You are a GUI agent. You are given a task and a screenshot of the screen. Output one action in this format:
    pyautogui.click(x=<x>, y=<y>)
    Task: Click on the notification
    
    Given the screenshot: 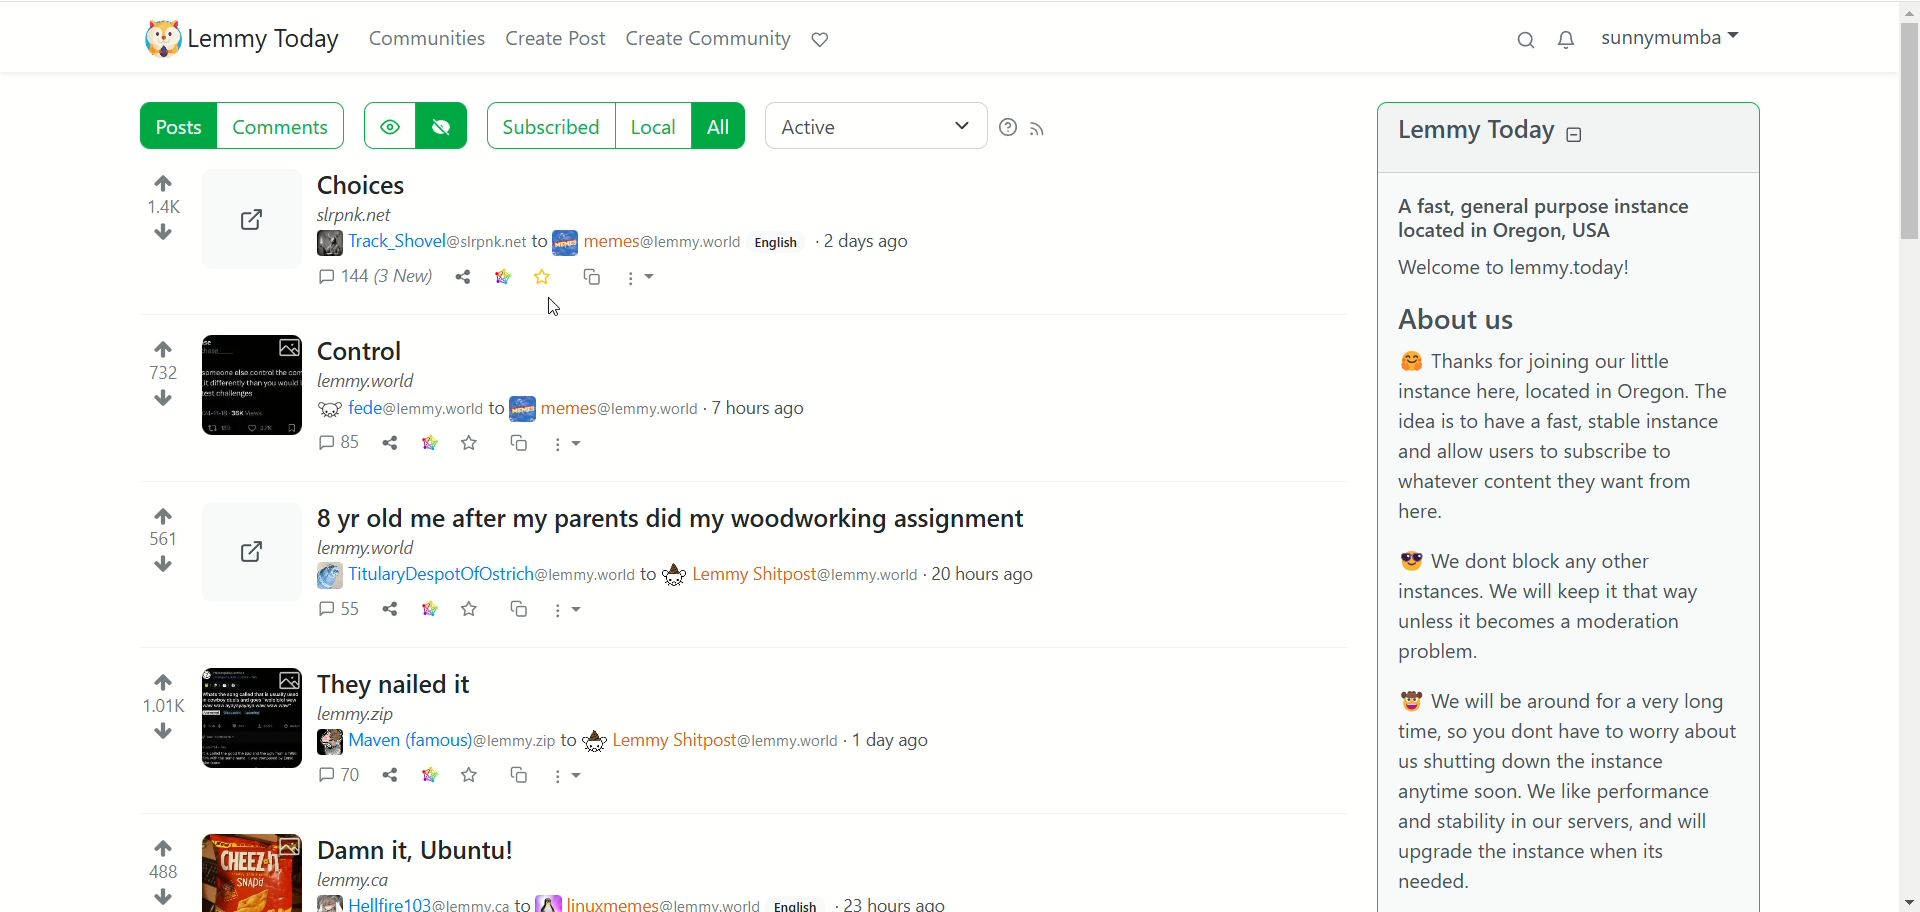 What is the action you would take?
    pyautogui.click(x=1571, y=38)
    